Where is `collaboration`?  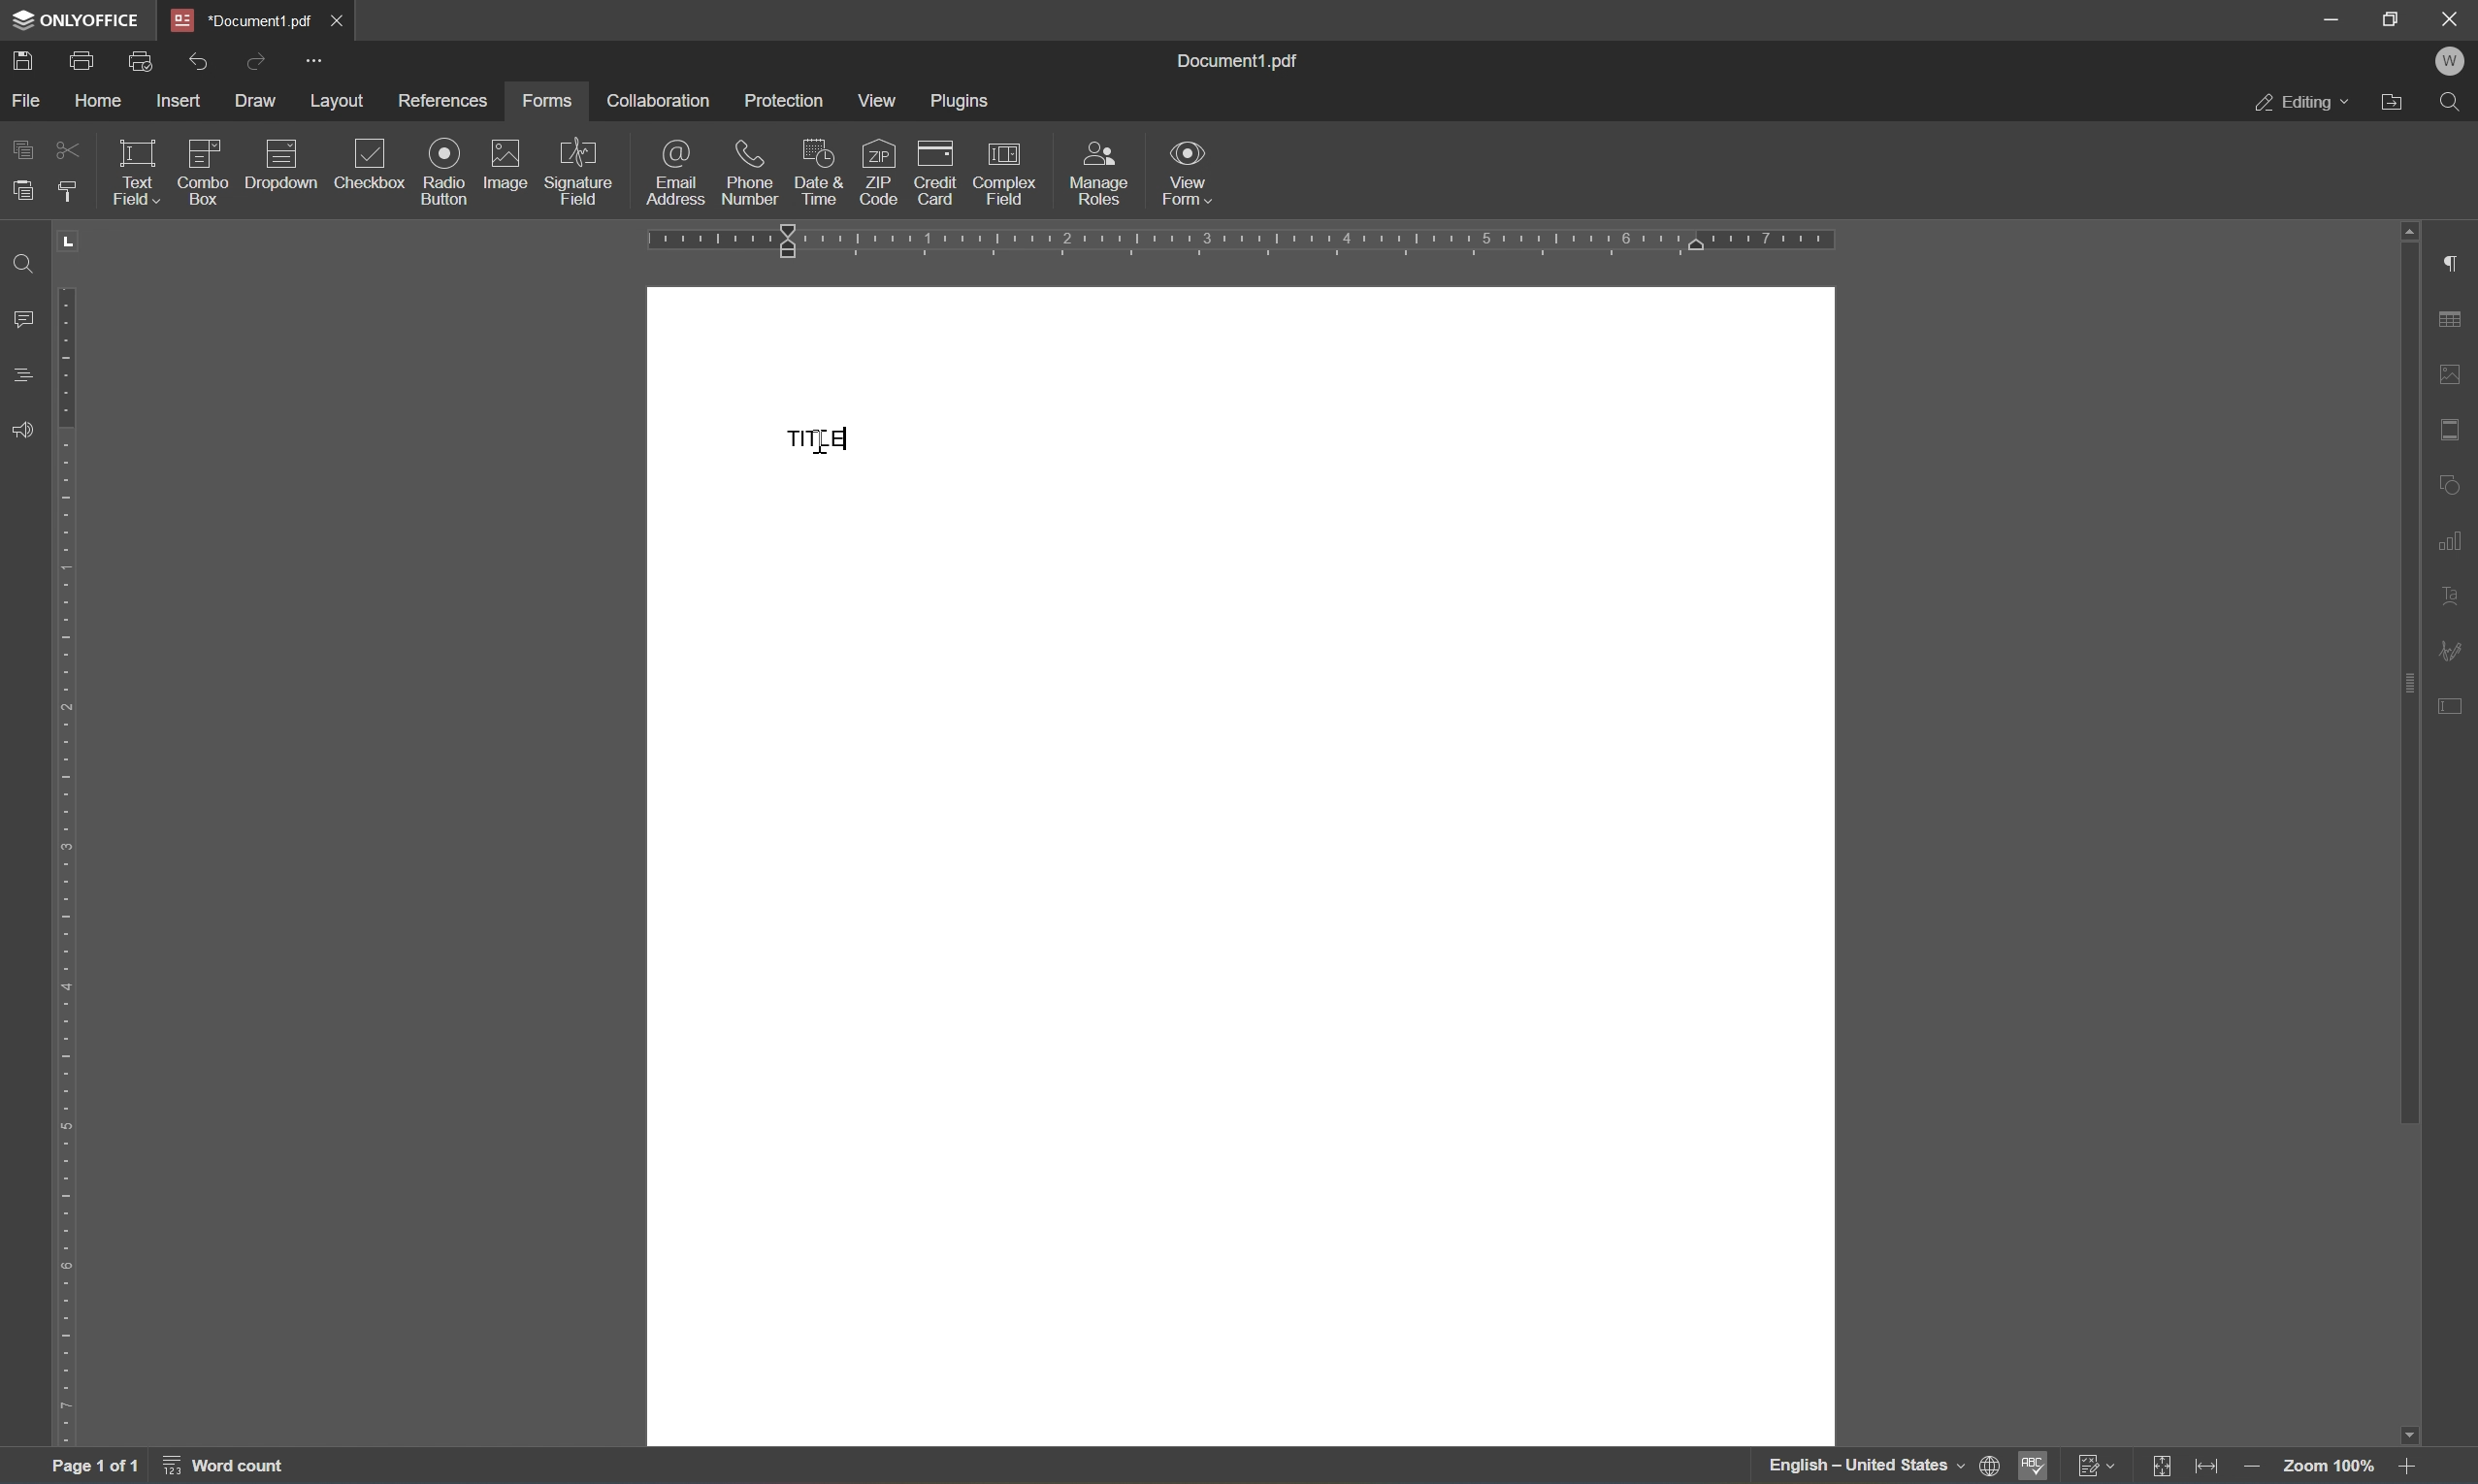
collaboration is located at coordinates (665, 101).